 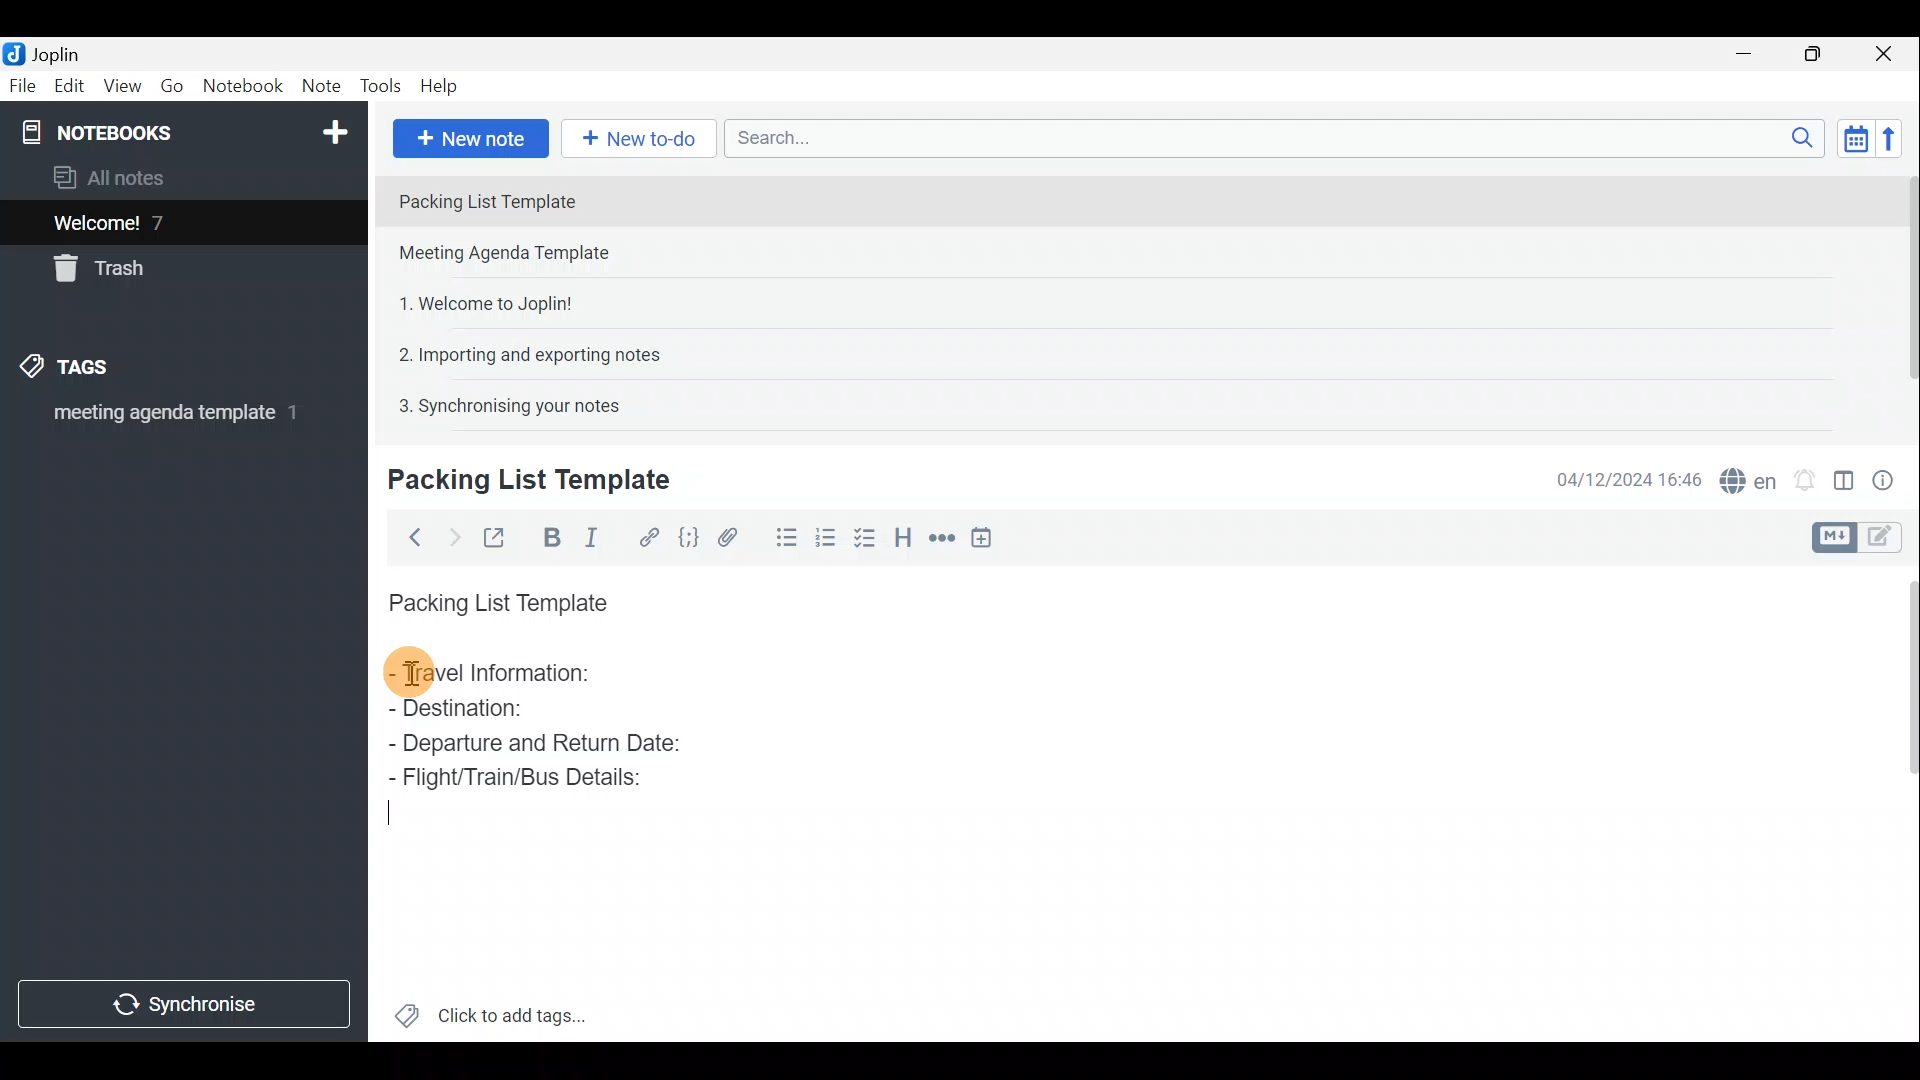 I want to click on Click to add tags, so click(x=491, y=1010).